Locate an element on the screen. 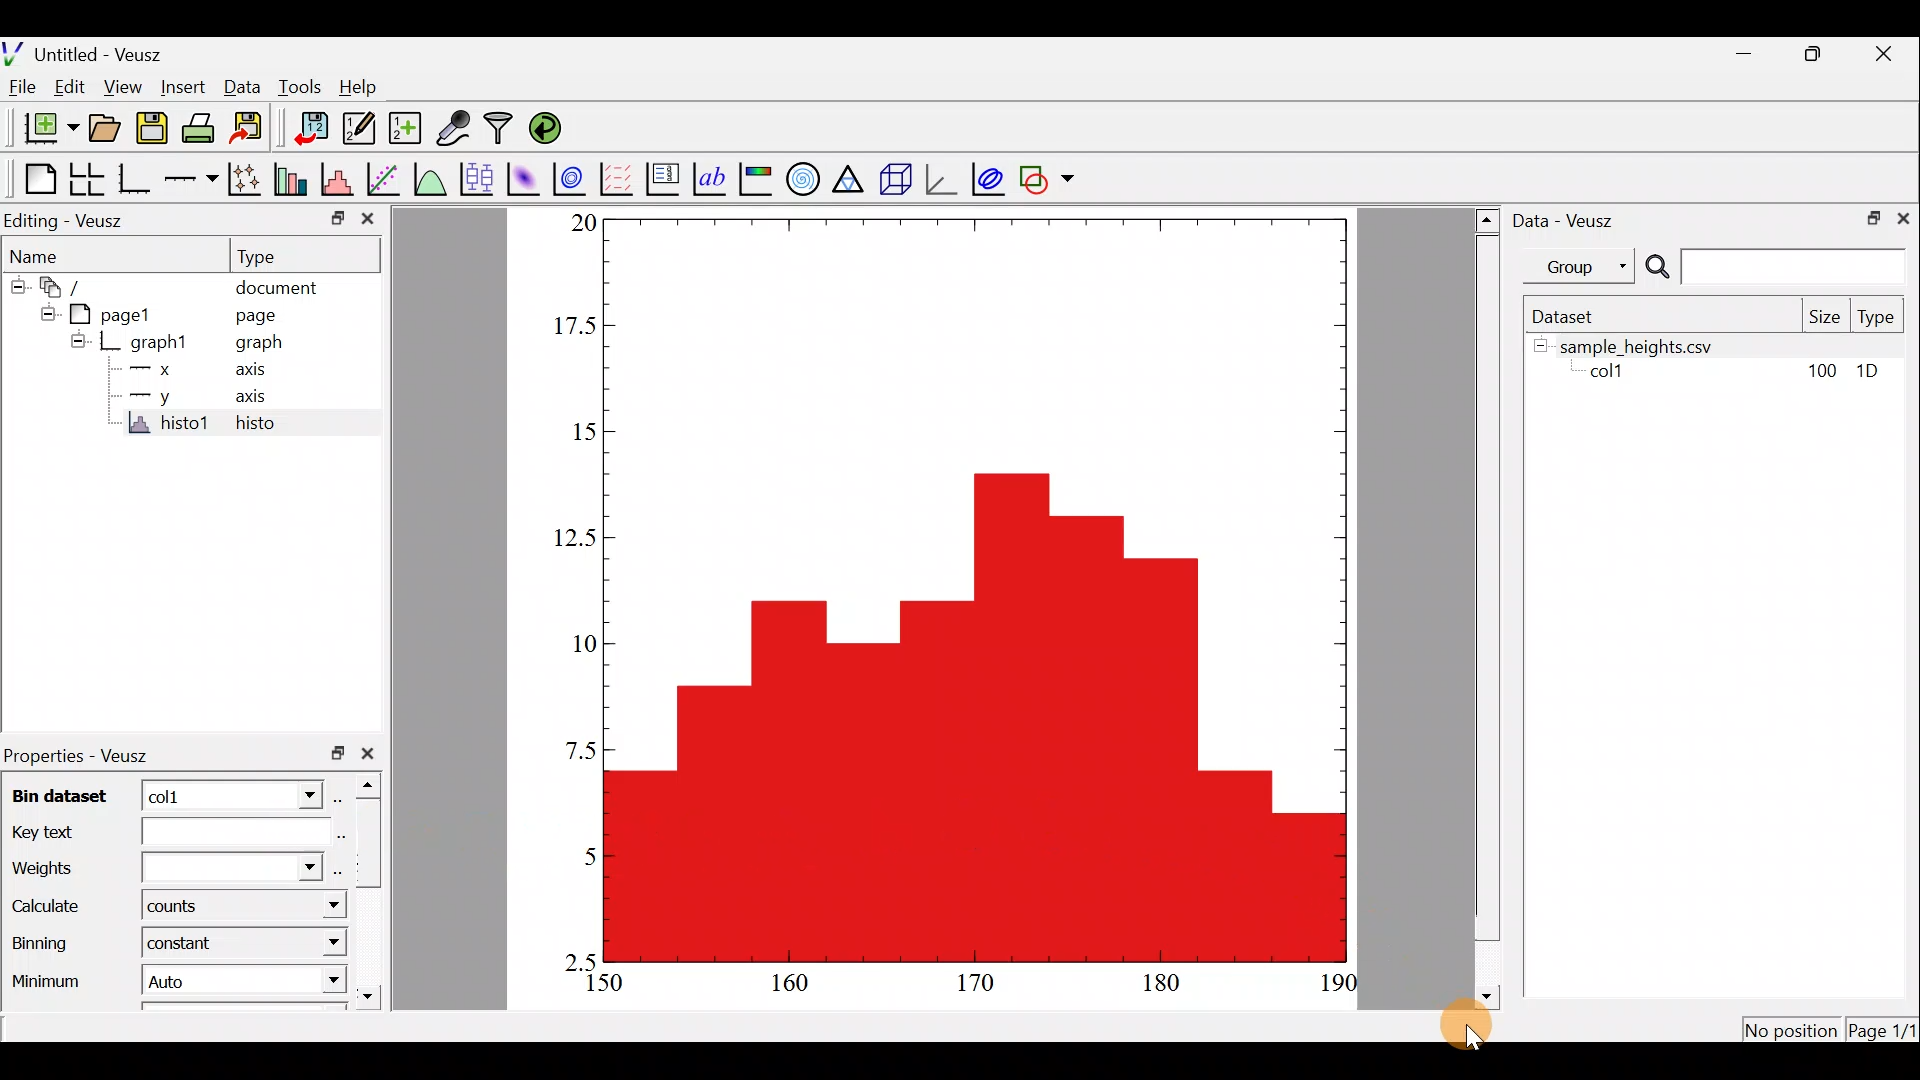  Type is located at coordinates (272, 255).